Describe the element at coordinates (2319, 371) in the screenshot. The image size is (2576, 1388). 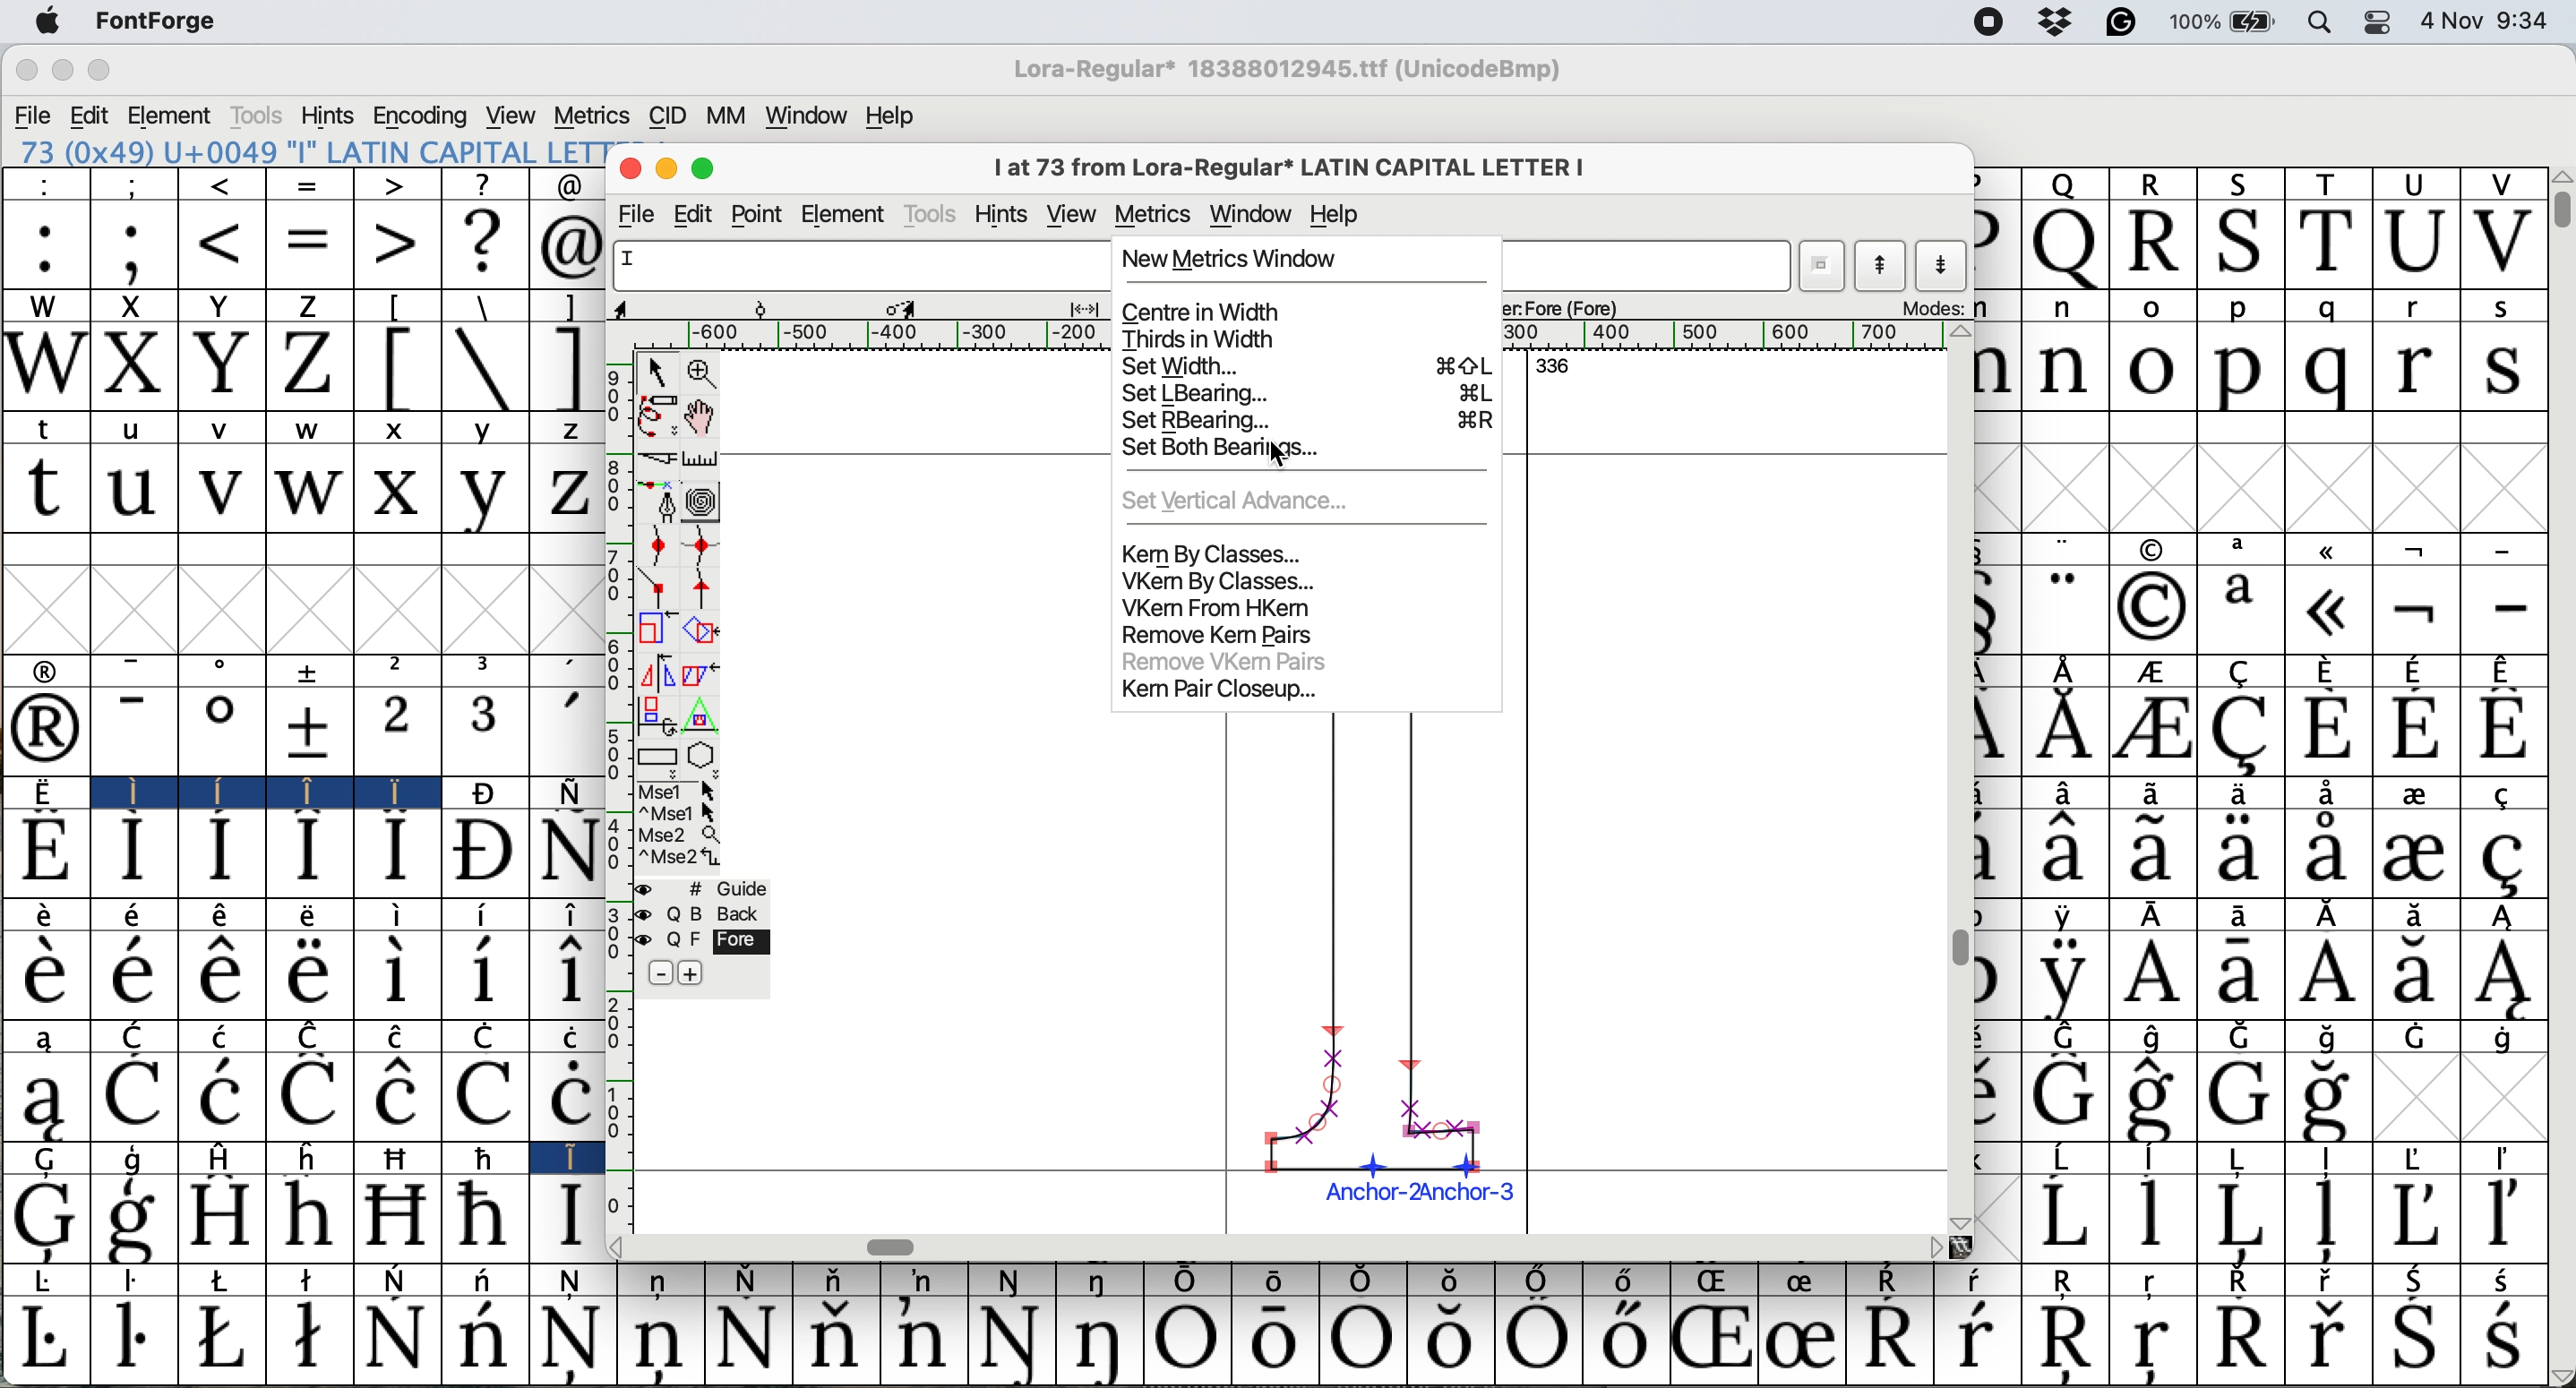
I see `q` at that location.